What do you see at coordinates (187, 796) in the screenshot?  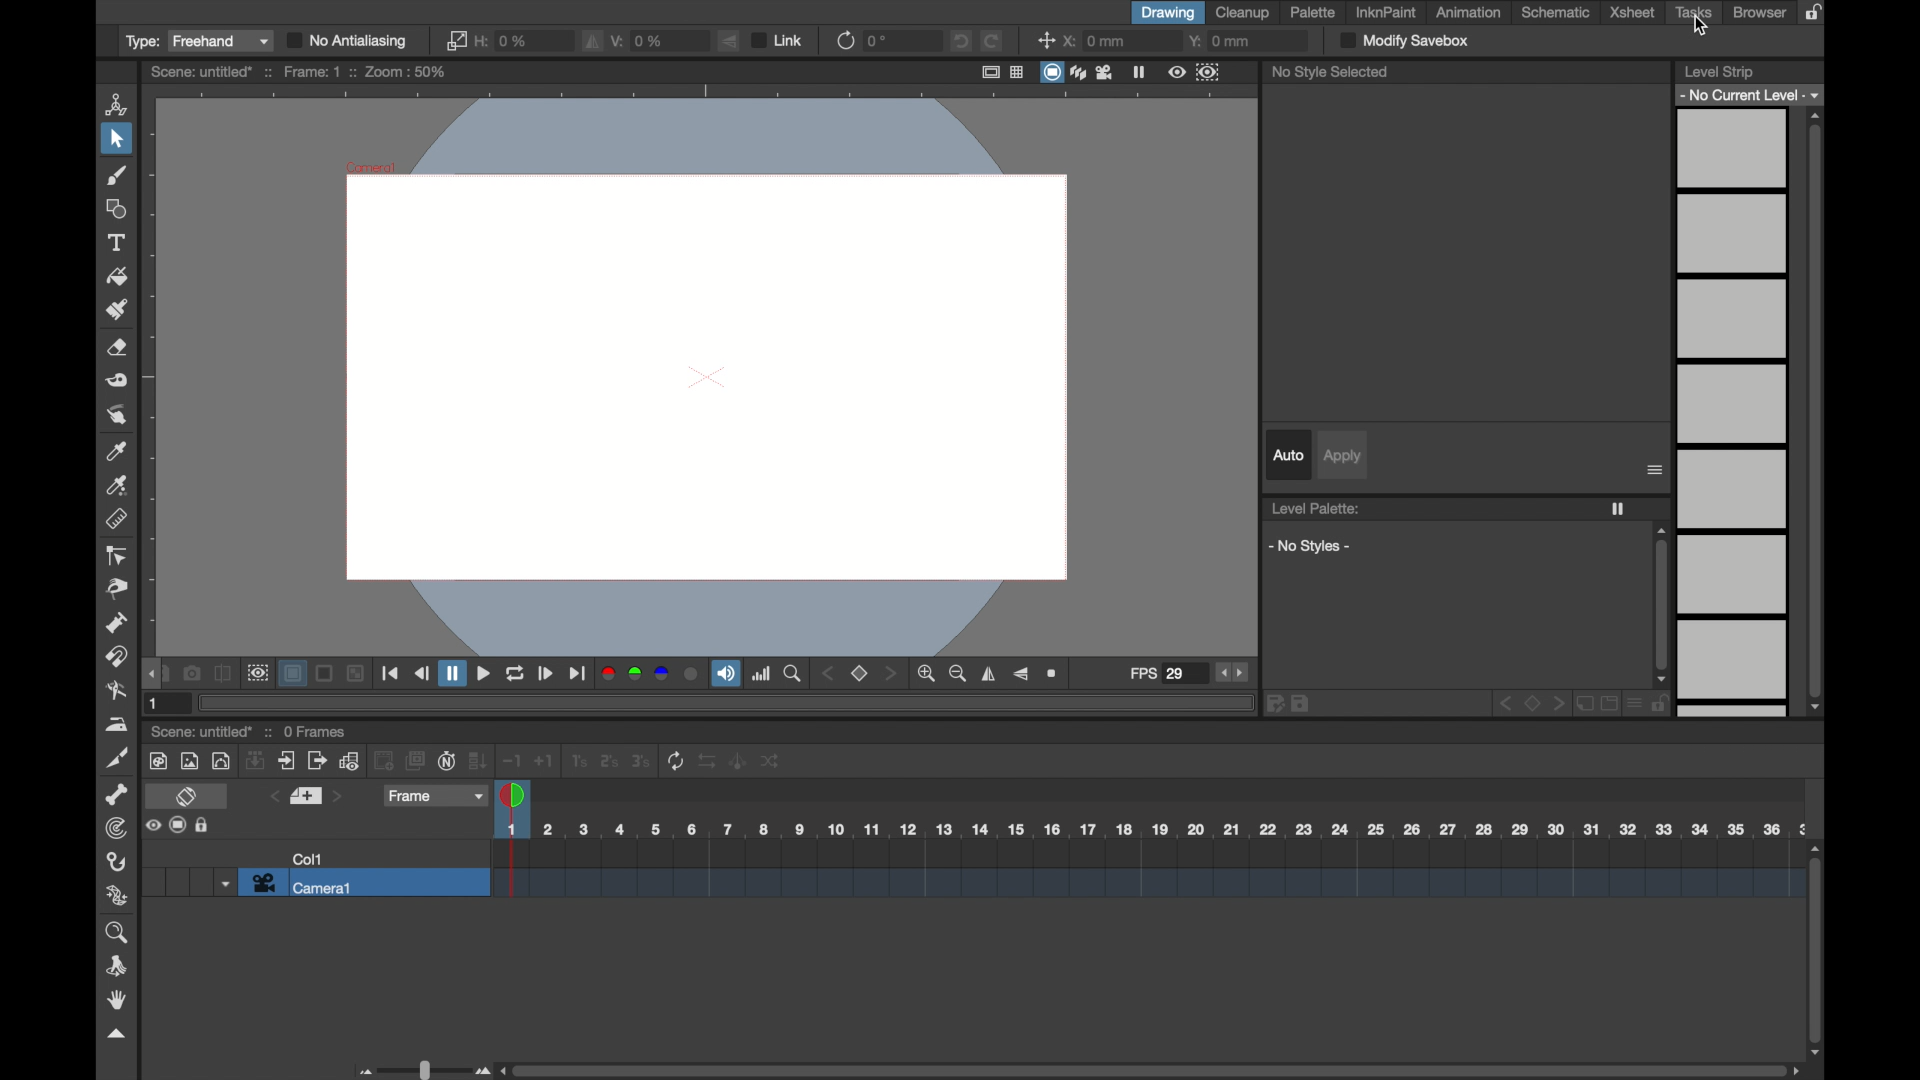 I see `toggle xsheet` at bounding box center [187, 796].